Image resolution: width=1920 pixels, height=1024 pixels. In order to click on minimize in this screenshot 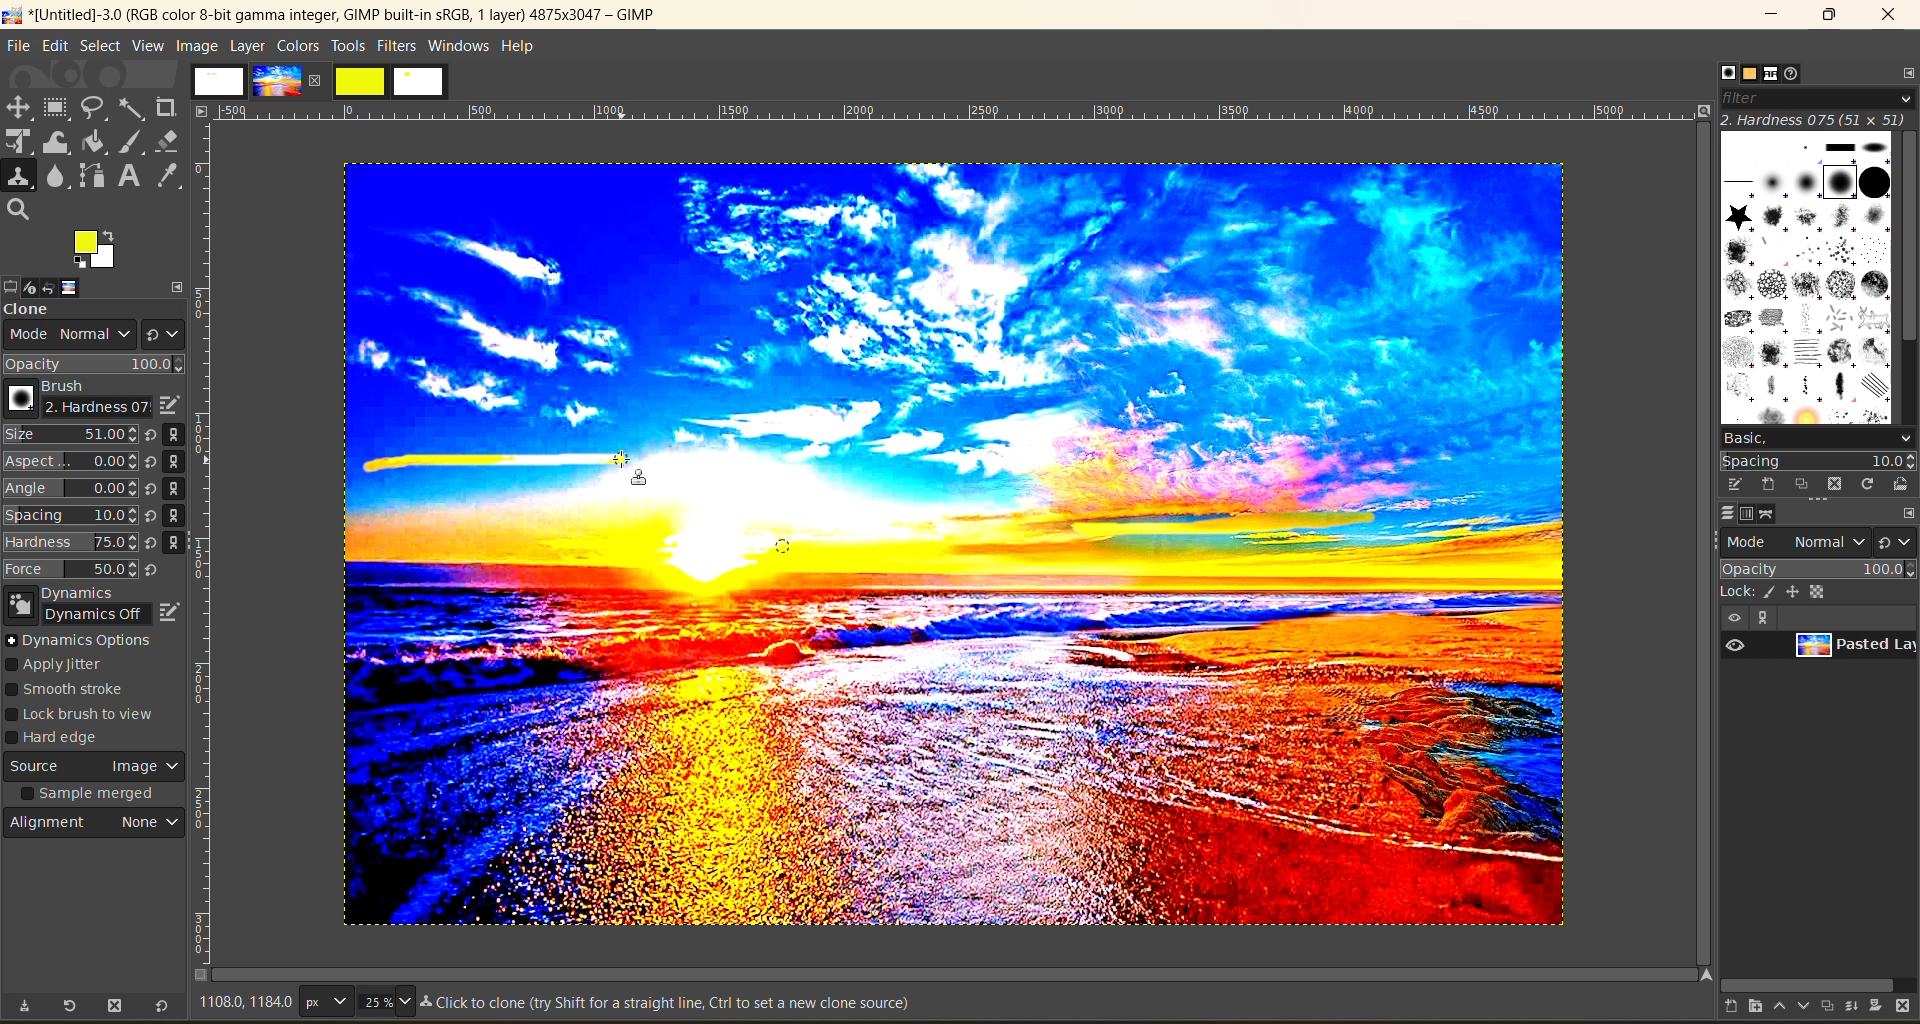, I will do `click(1776, 15)`.